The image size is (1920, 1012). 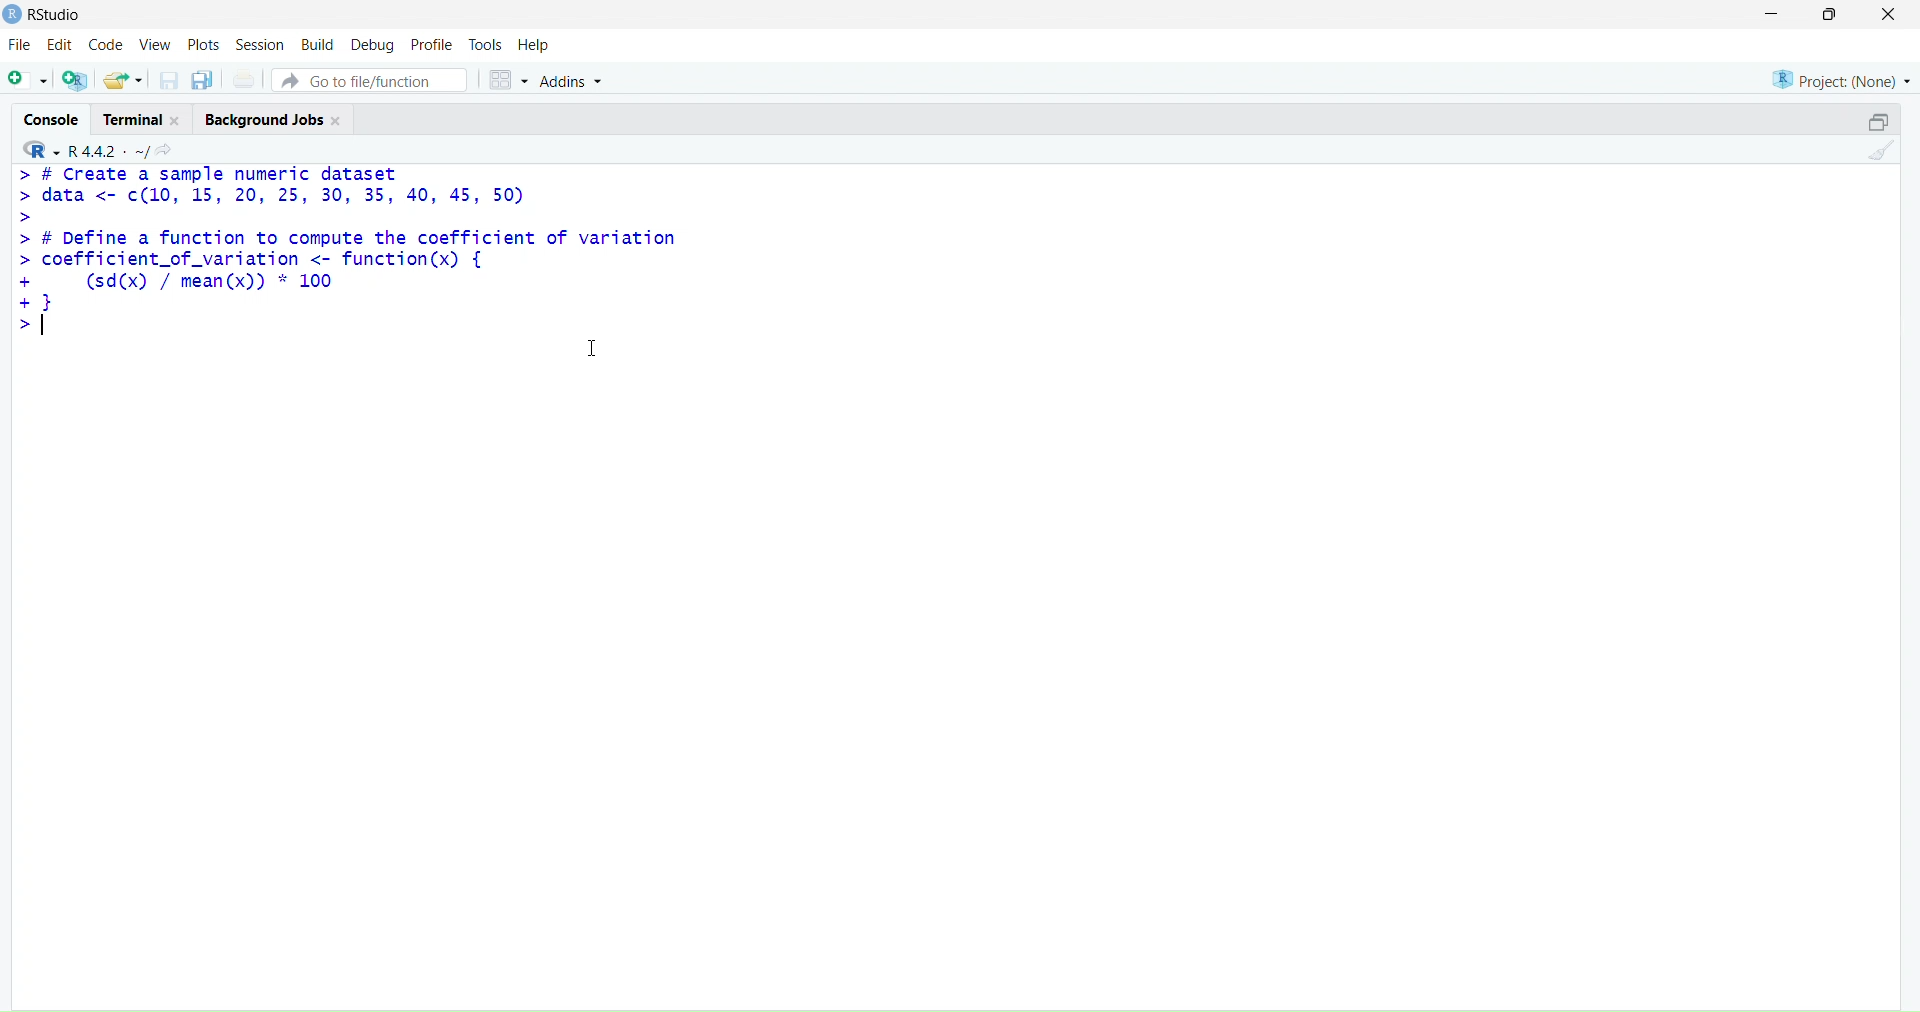 What do you see at coordinates (592, 347) in the screenshot?
I see `cursor` at bounding box center [592, 347].